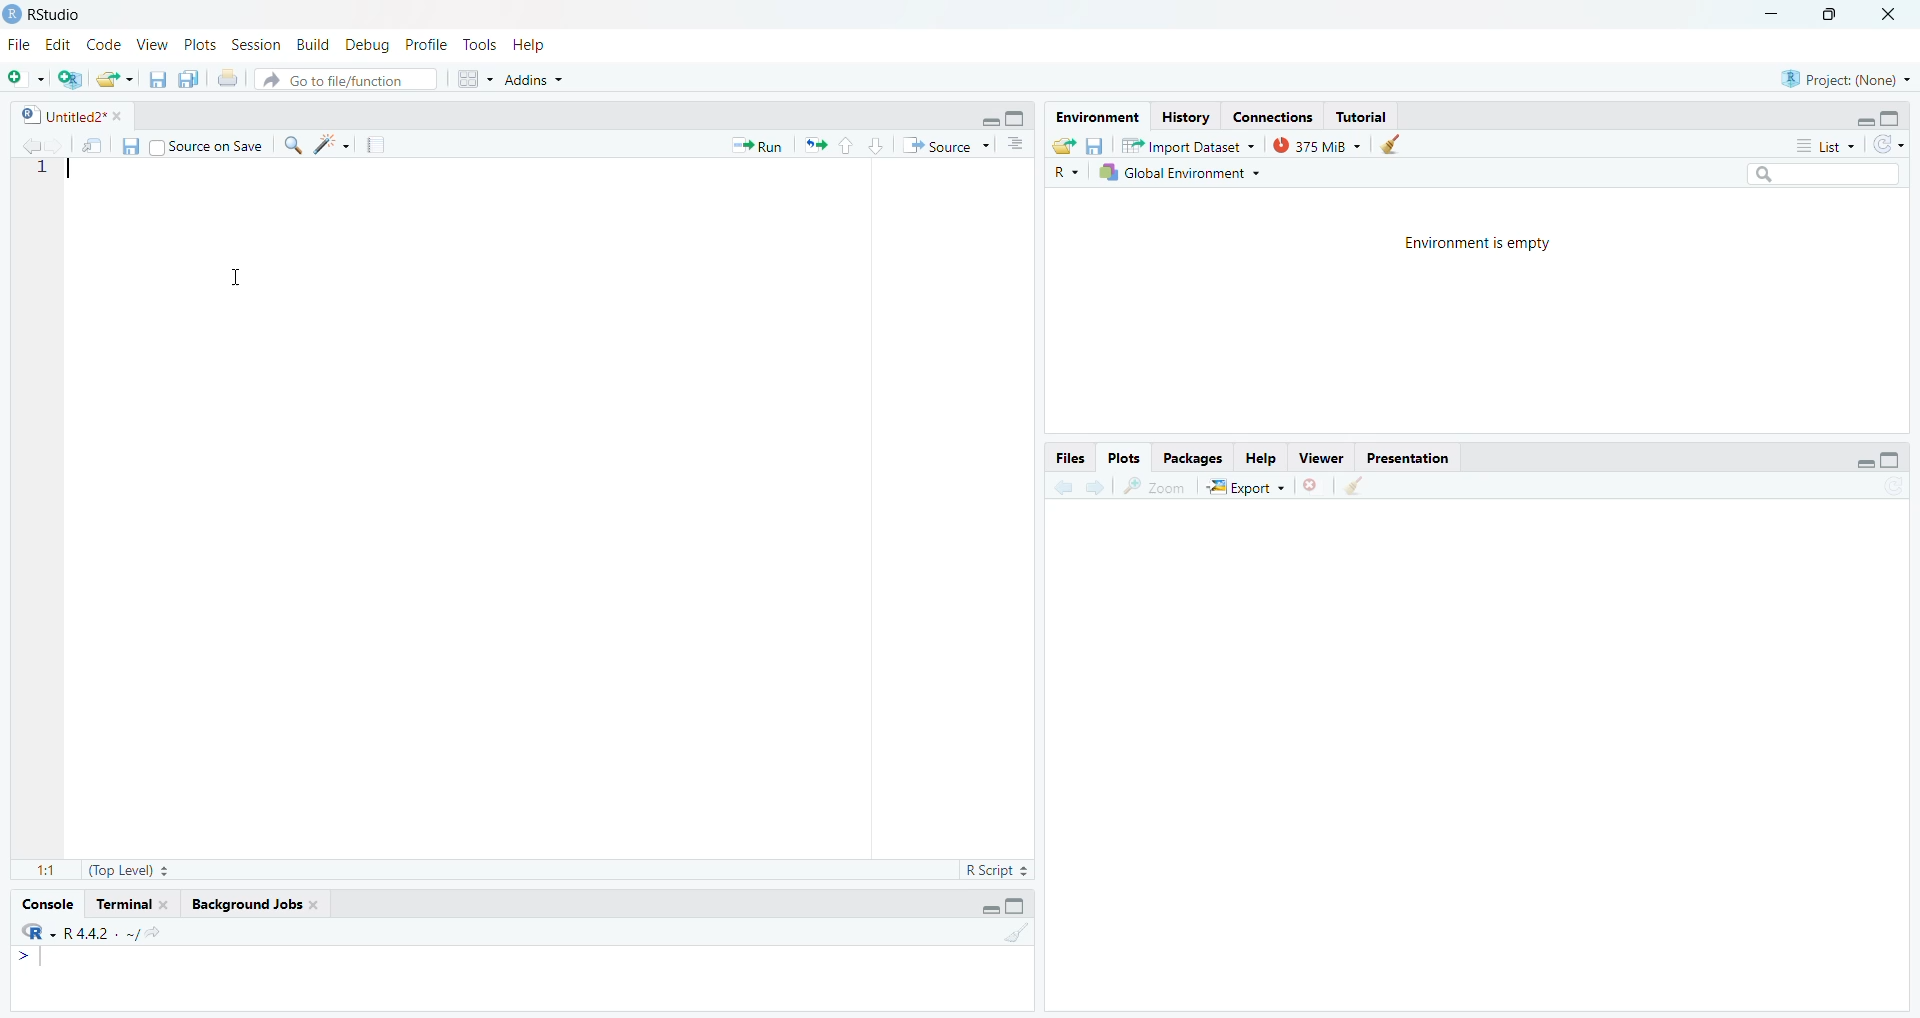 The width and height of the screenshot is (1920, 1018). Describe the element at coordinates (43, 169) in the screenshot. I see `1` at that location.